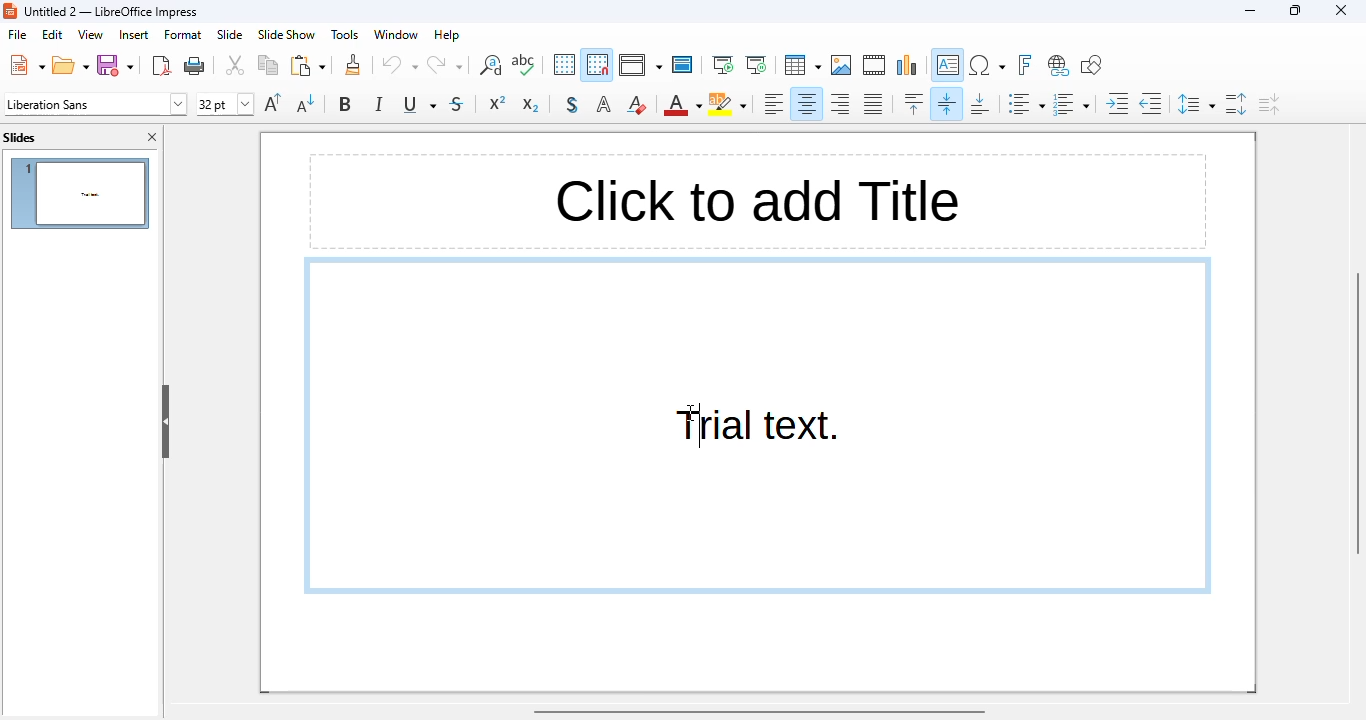  I want to click on format, so click(183, 34).